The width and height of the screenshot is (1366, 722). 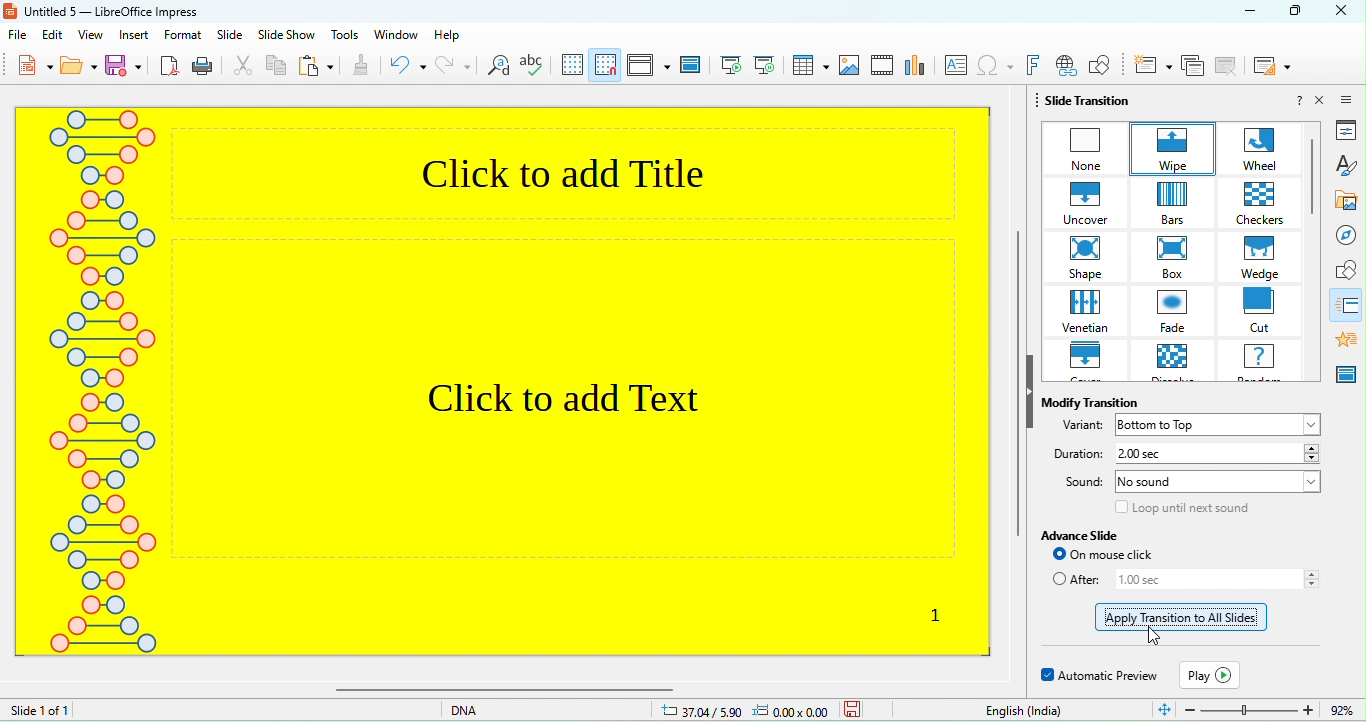 I want to click on the document has not been modified since the last save, so click(x=869, y=710).